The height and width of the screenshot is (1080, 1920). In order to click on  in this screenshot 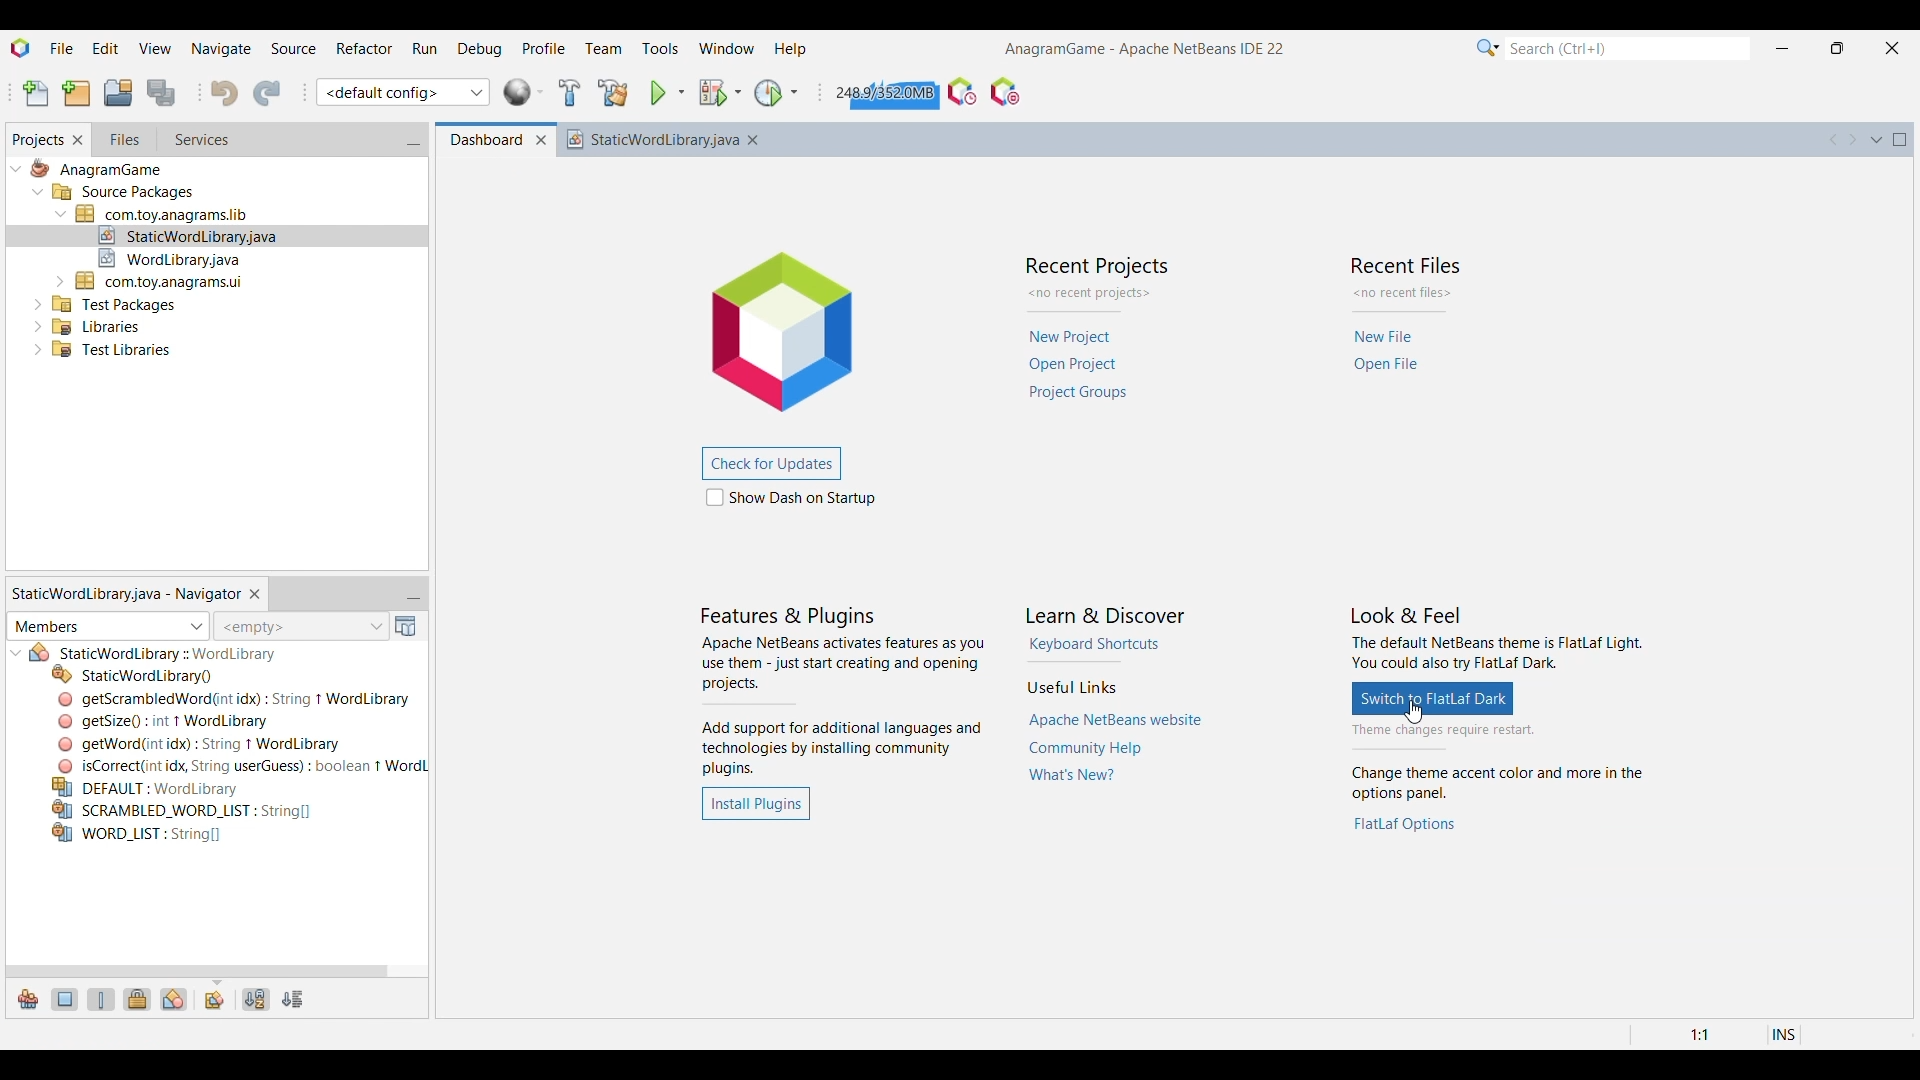, I will do `click(190, 233)`.